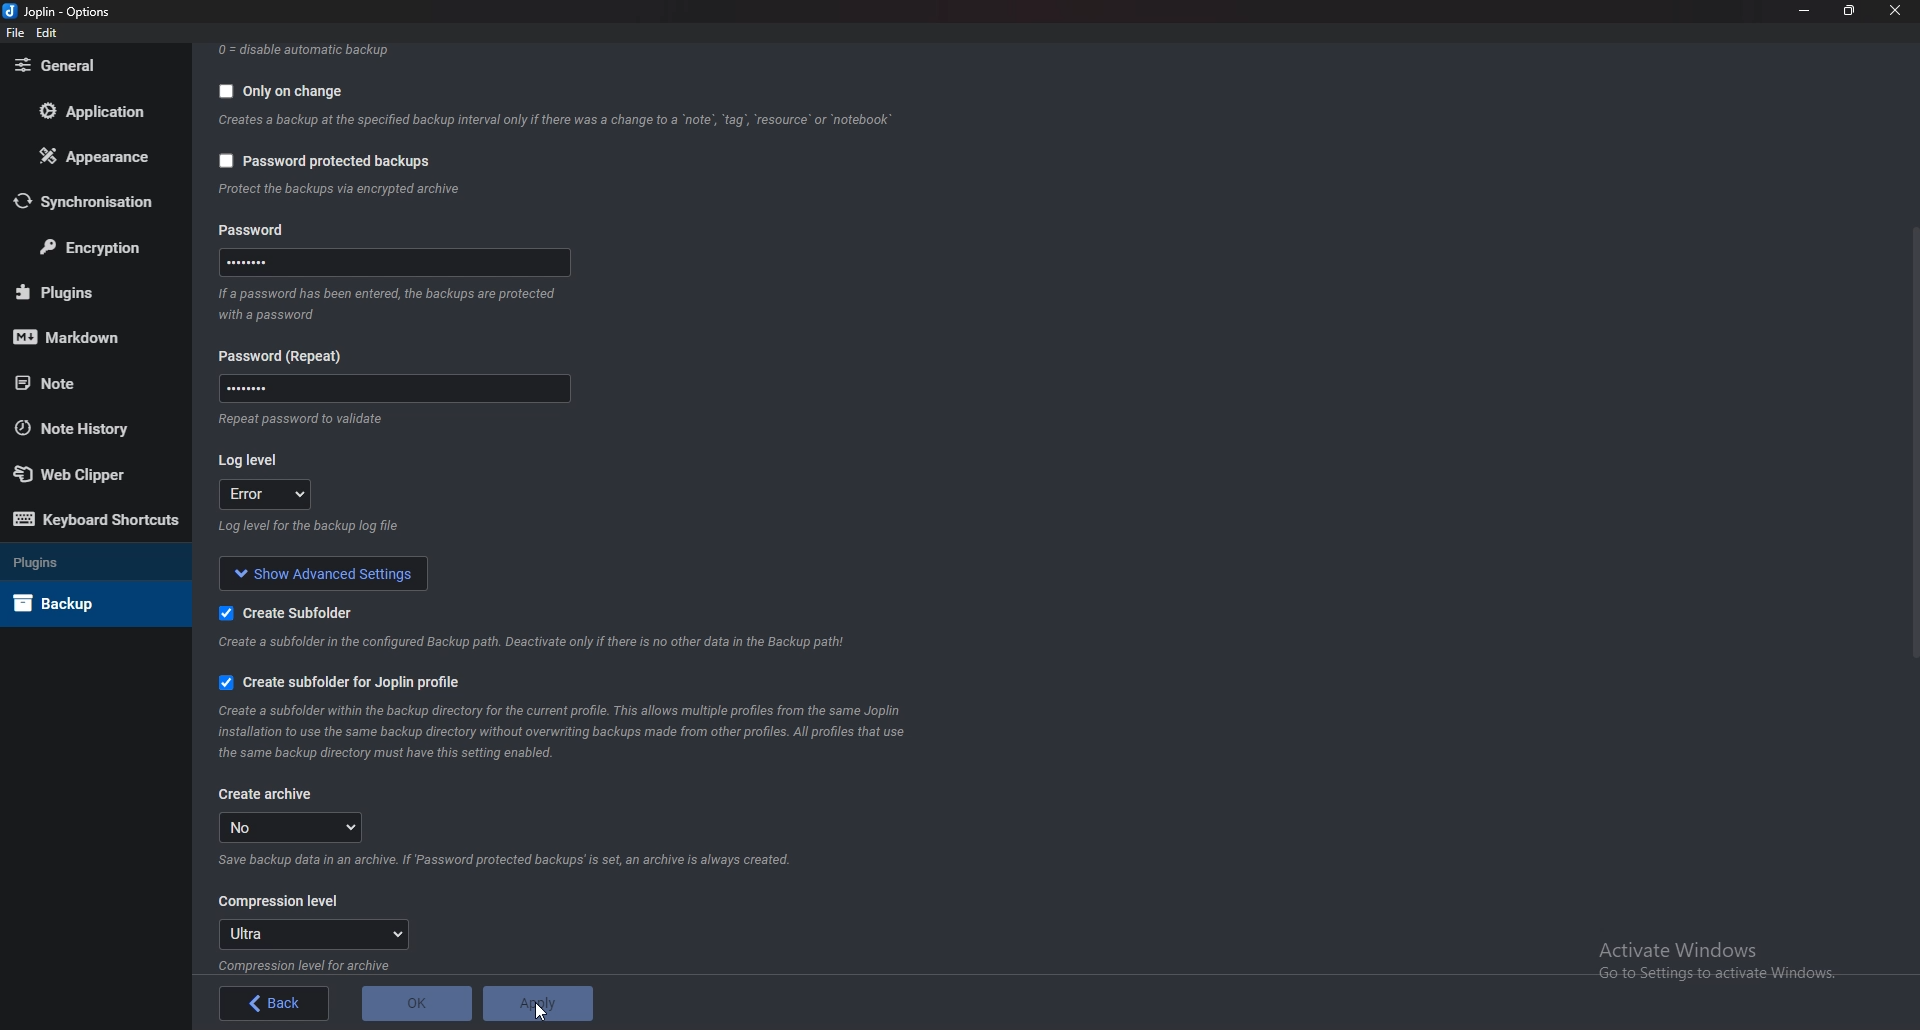  What do you see at coordinates (59, 12) in the screenshot?
I see `joplin` at bounding box center [59, 12].